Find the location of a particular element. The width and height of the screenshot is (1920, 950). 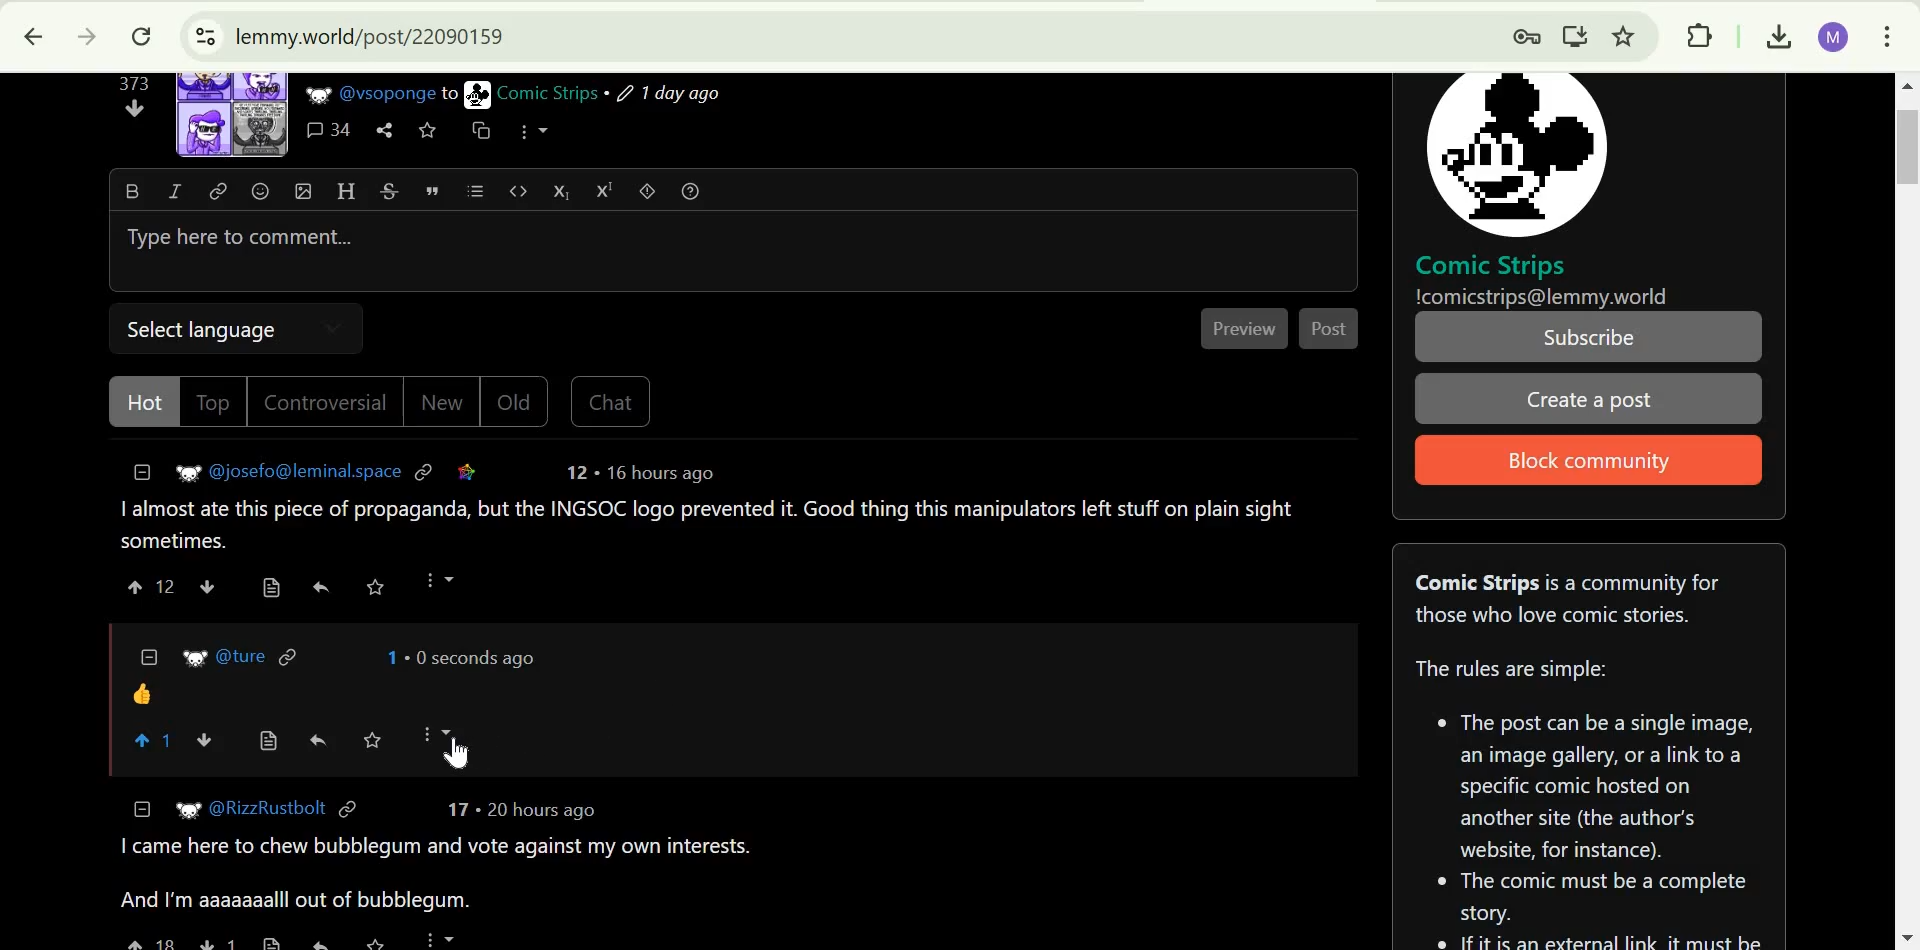

Preview is located at coordinates (1247, 329).